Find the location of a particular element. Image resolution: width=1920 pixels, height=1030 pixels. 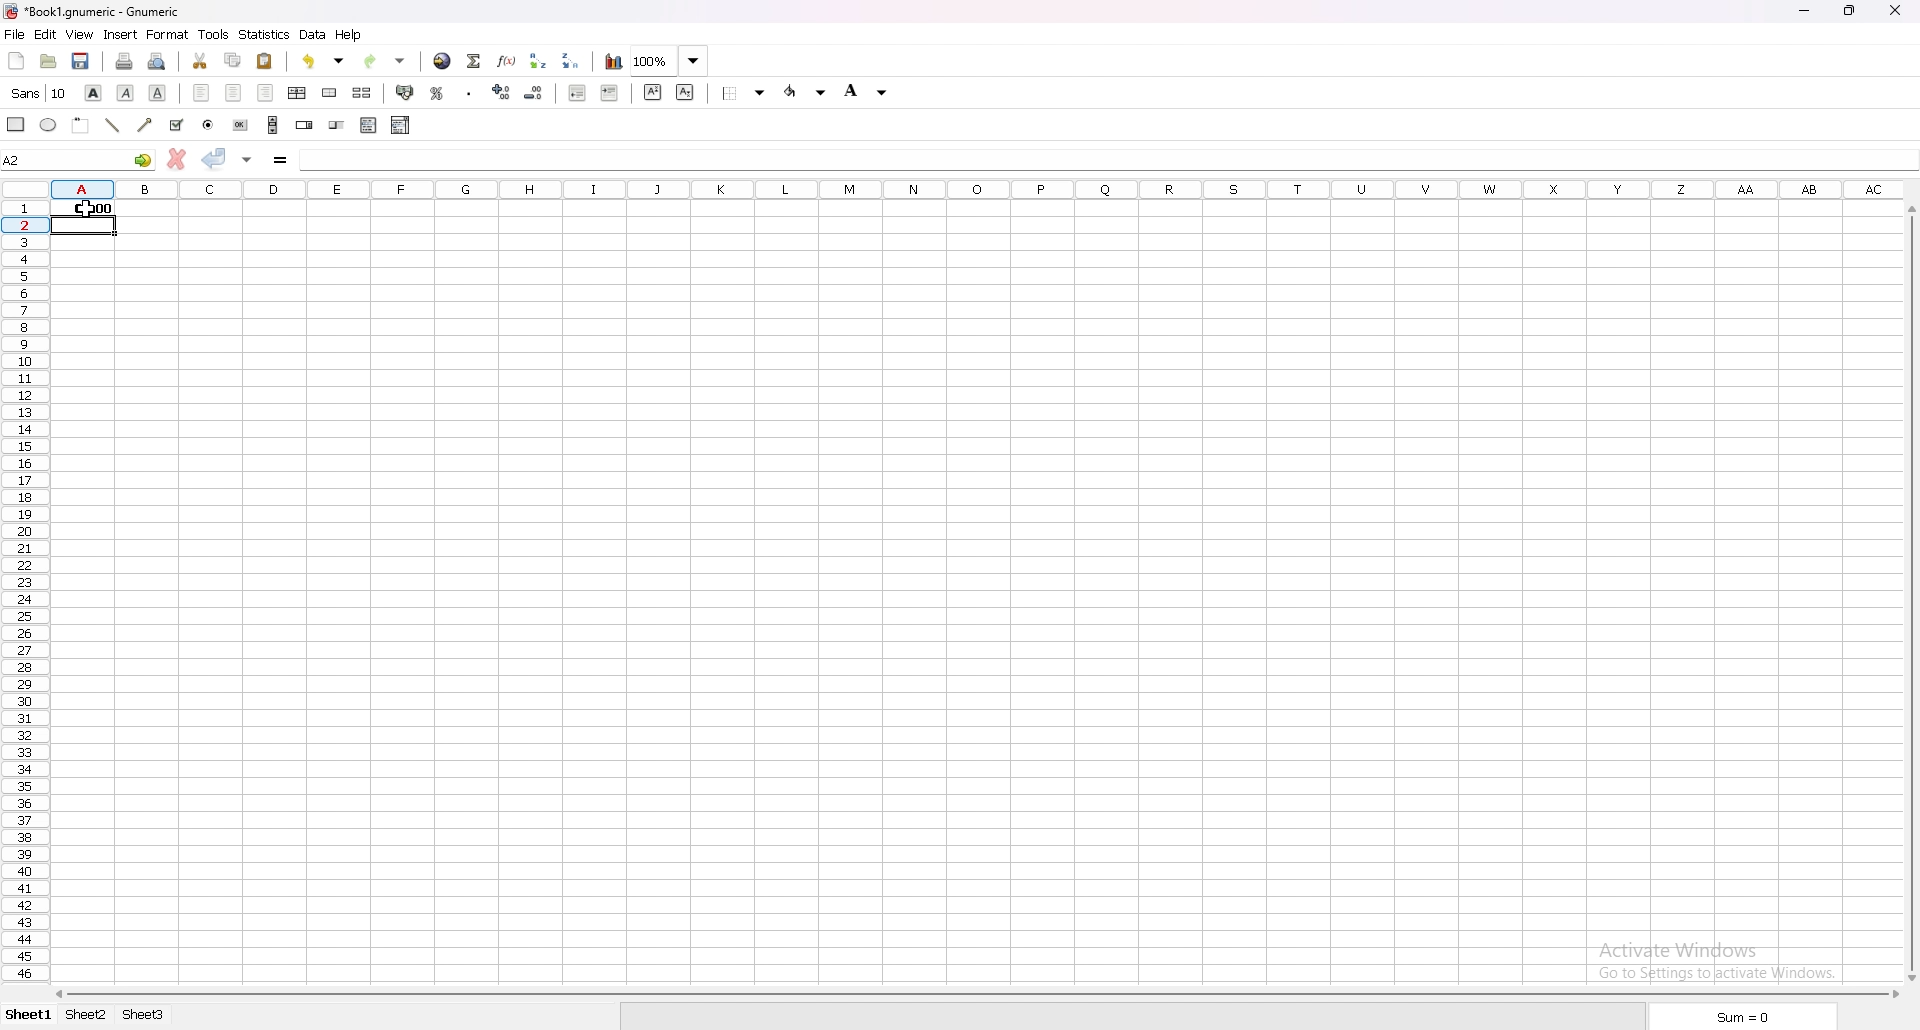

increase decimal is located at coordinates (500, 92).